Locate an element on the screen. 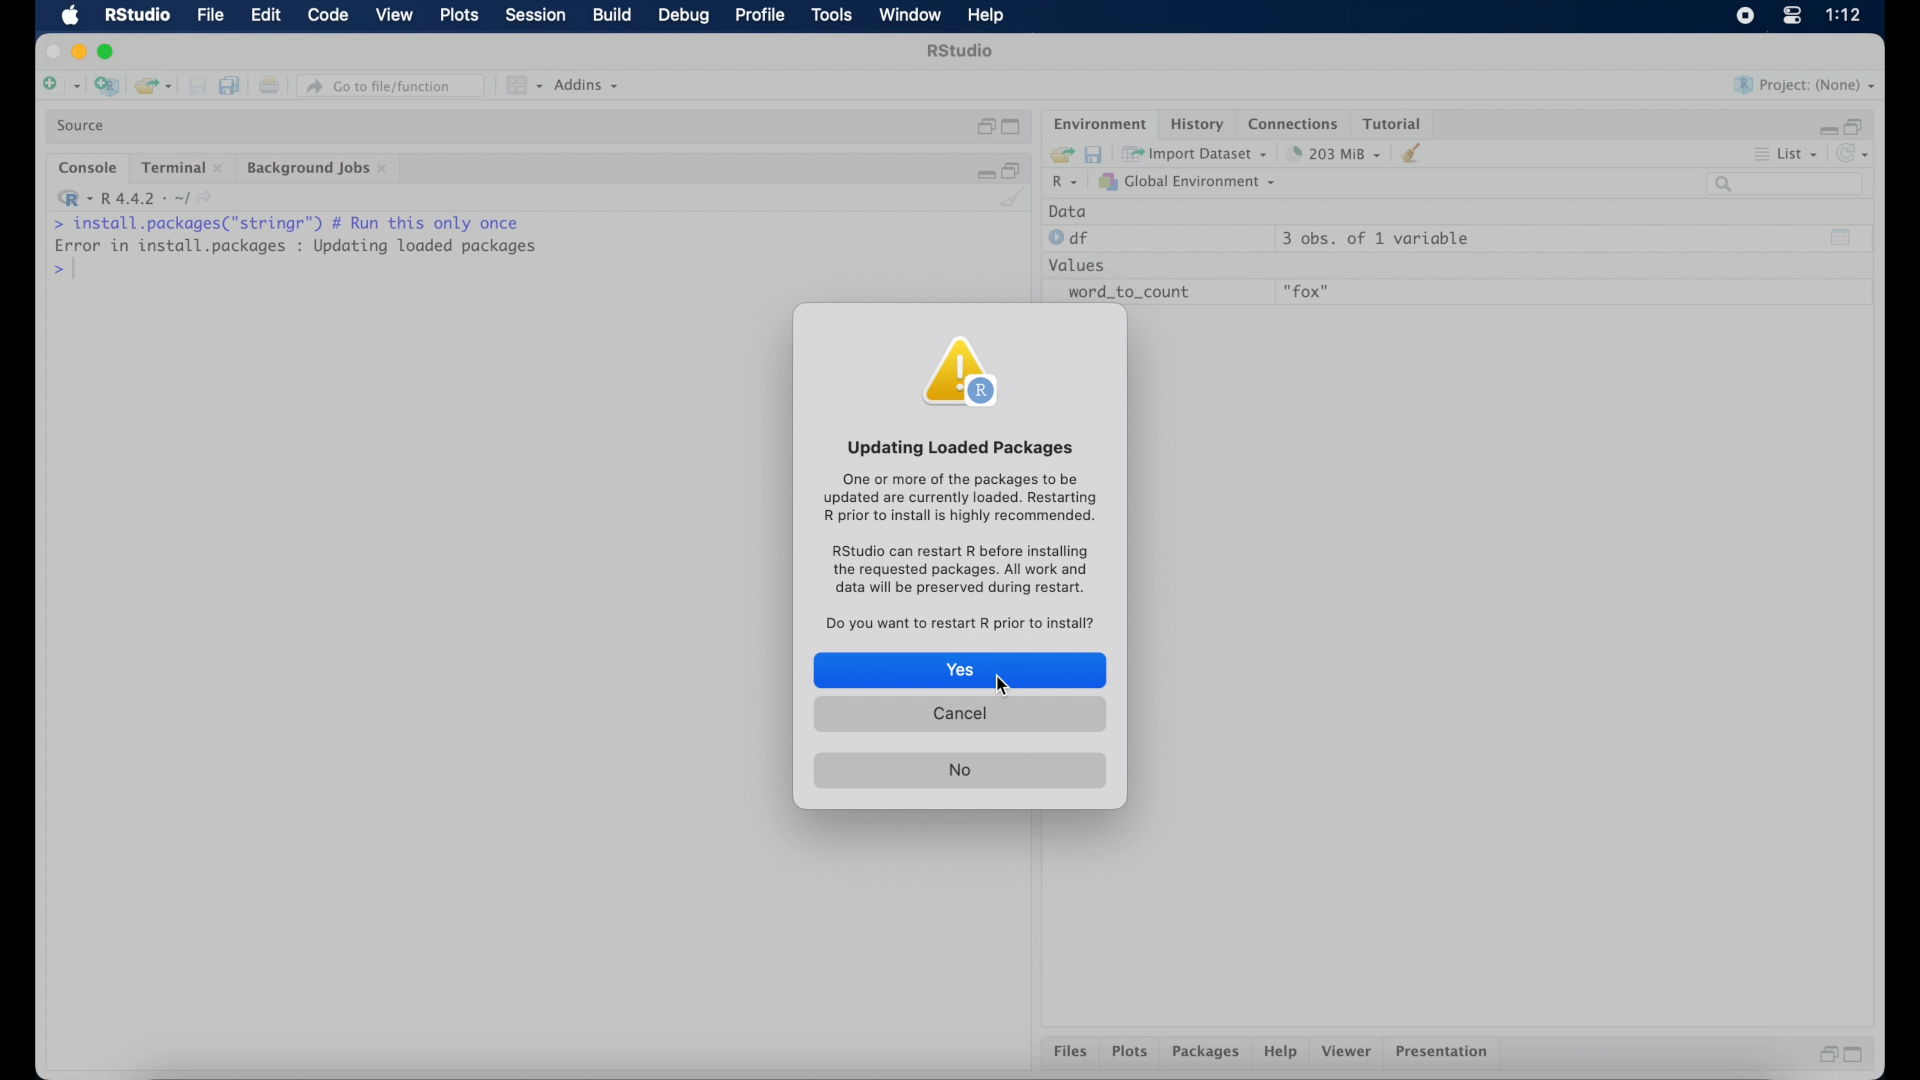  create new file is located at coordinates (60, 87).